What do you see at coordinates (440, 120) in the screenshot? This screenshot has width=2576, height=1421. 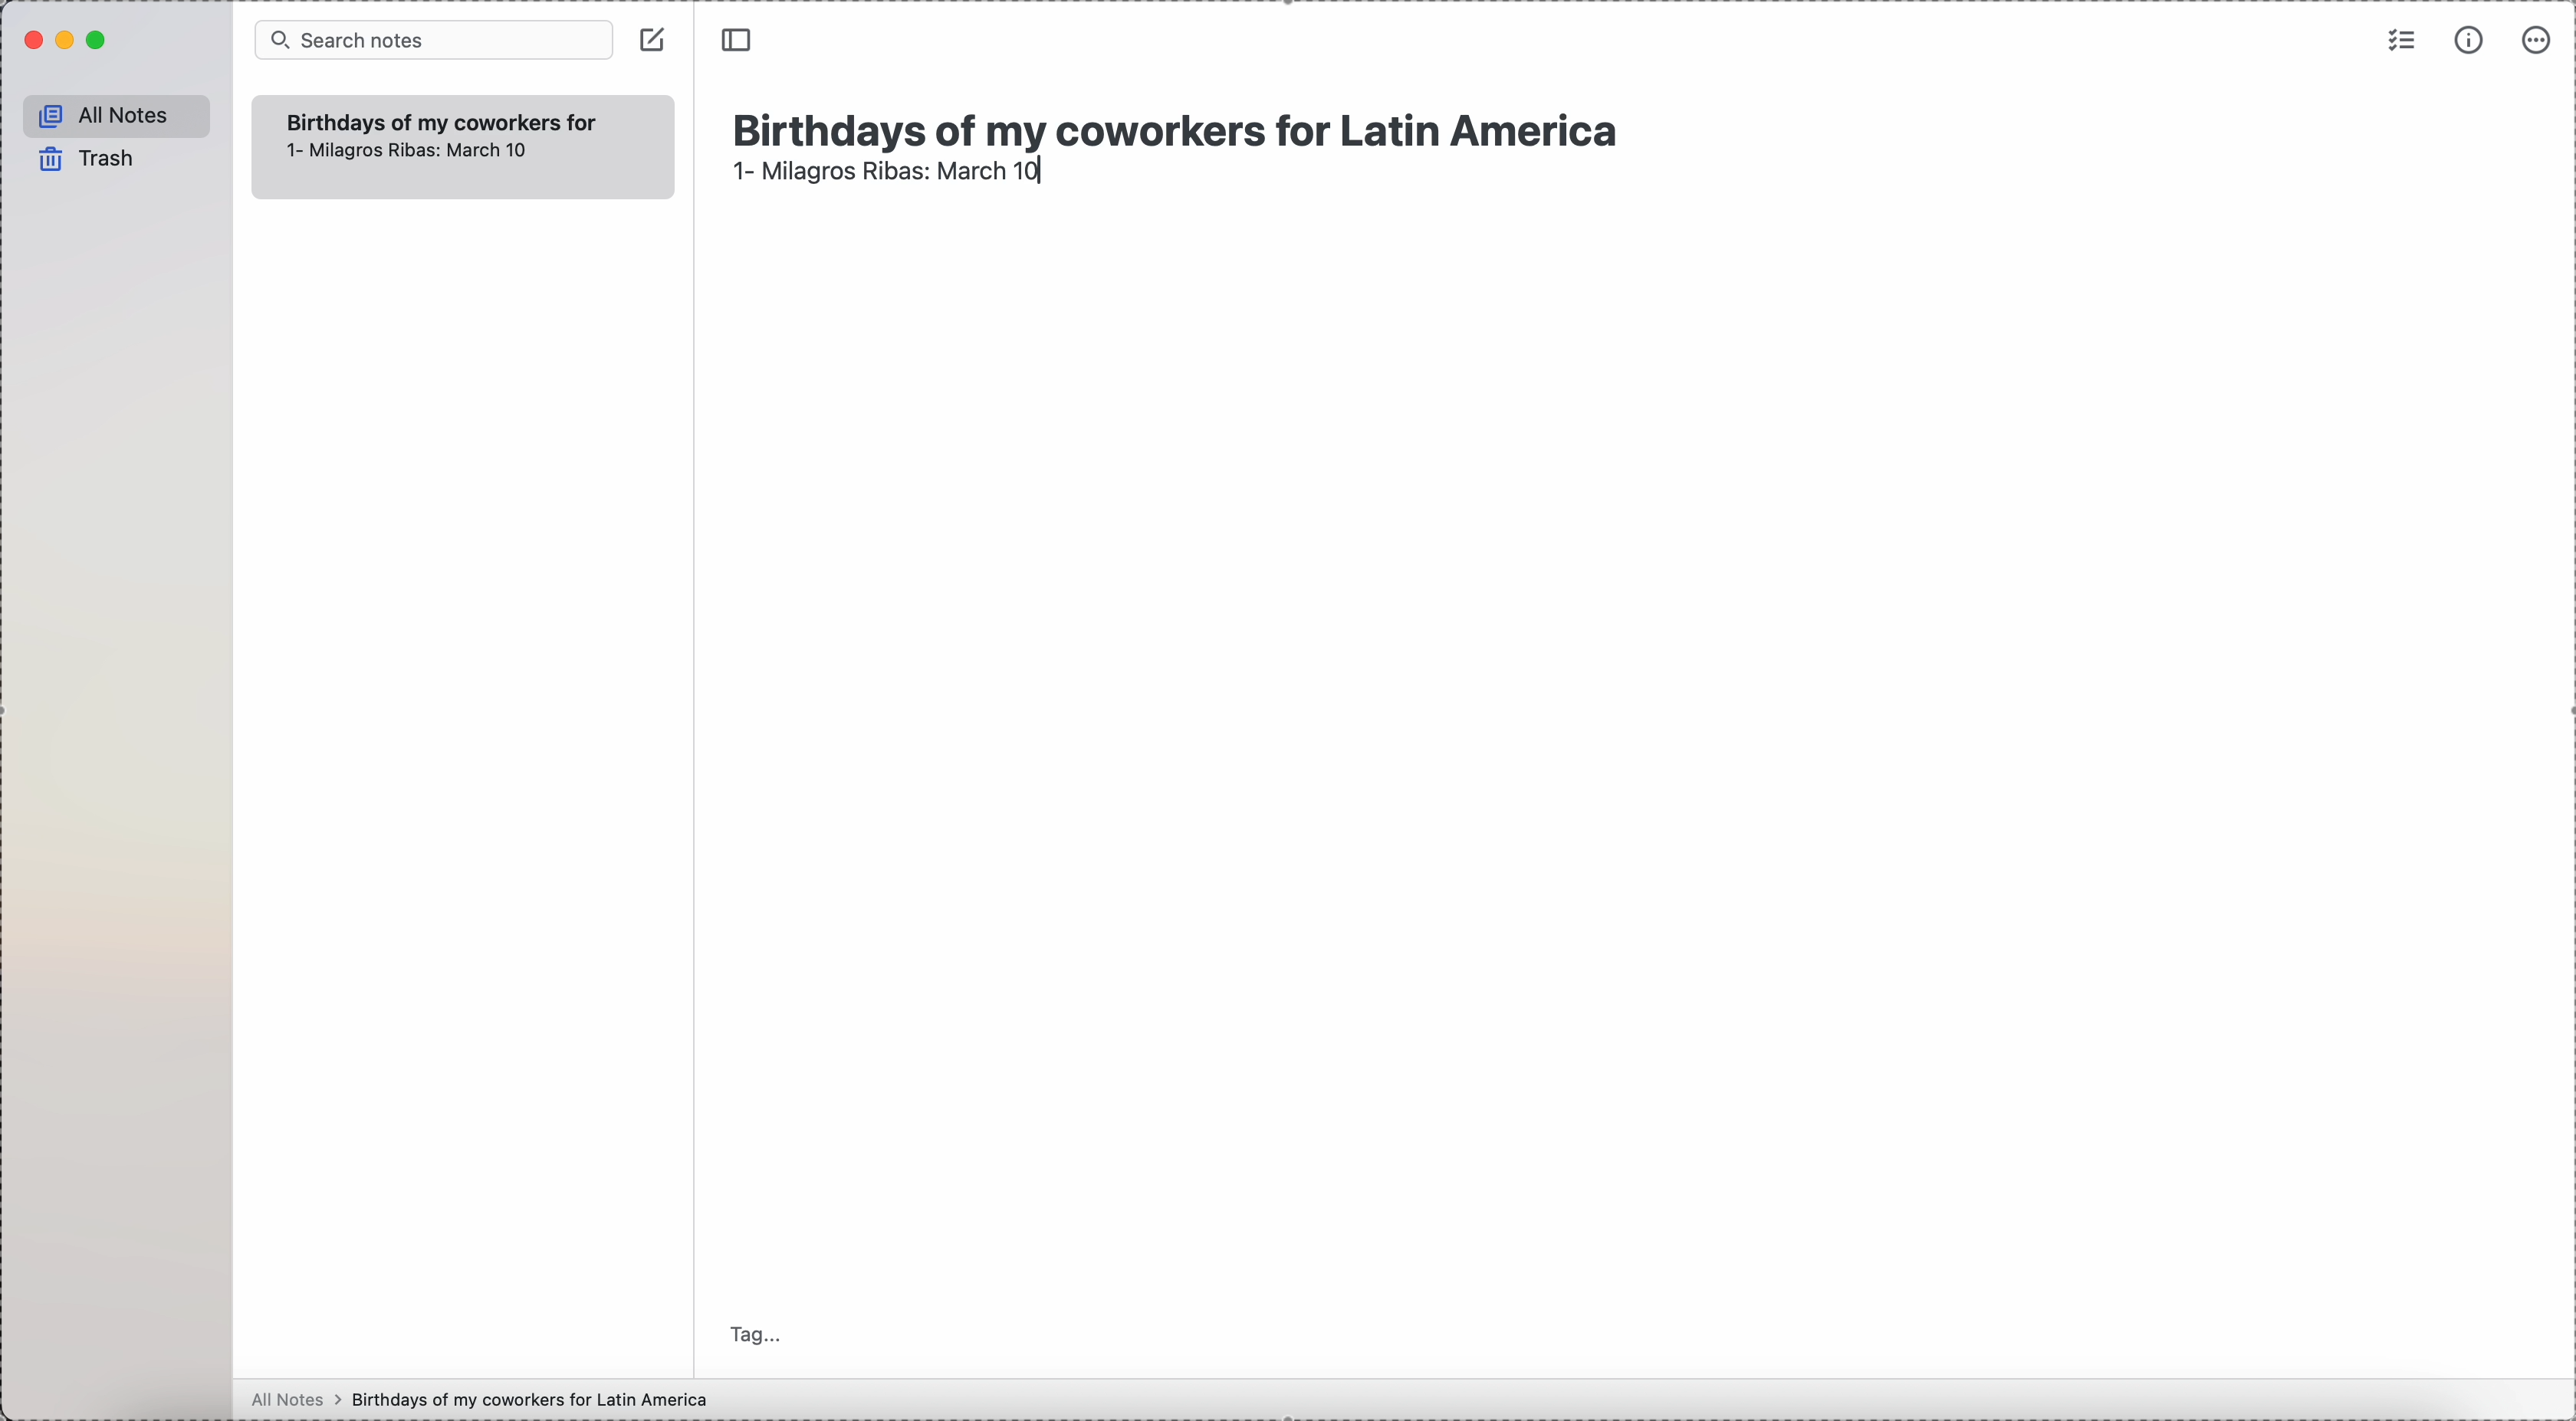 I see `Birthdays of my coworkers for Latin America` at bounding box center [440, 120].